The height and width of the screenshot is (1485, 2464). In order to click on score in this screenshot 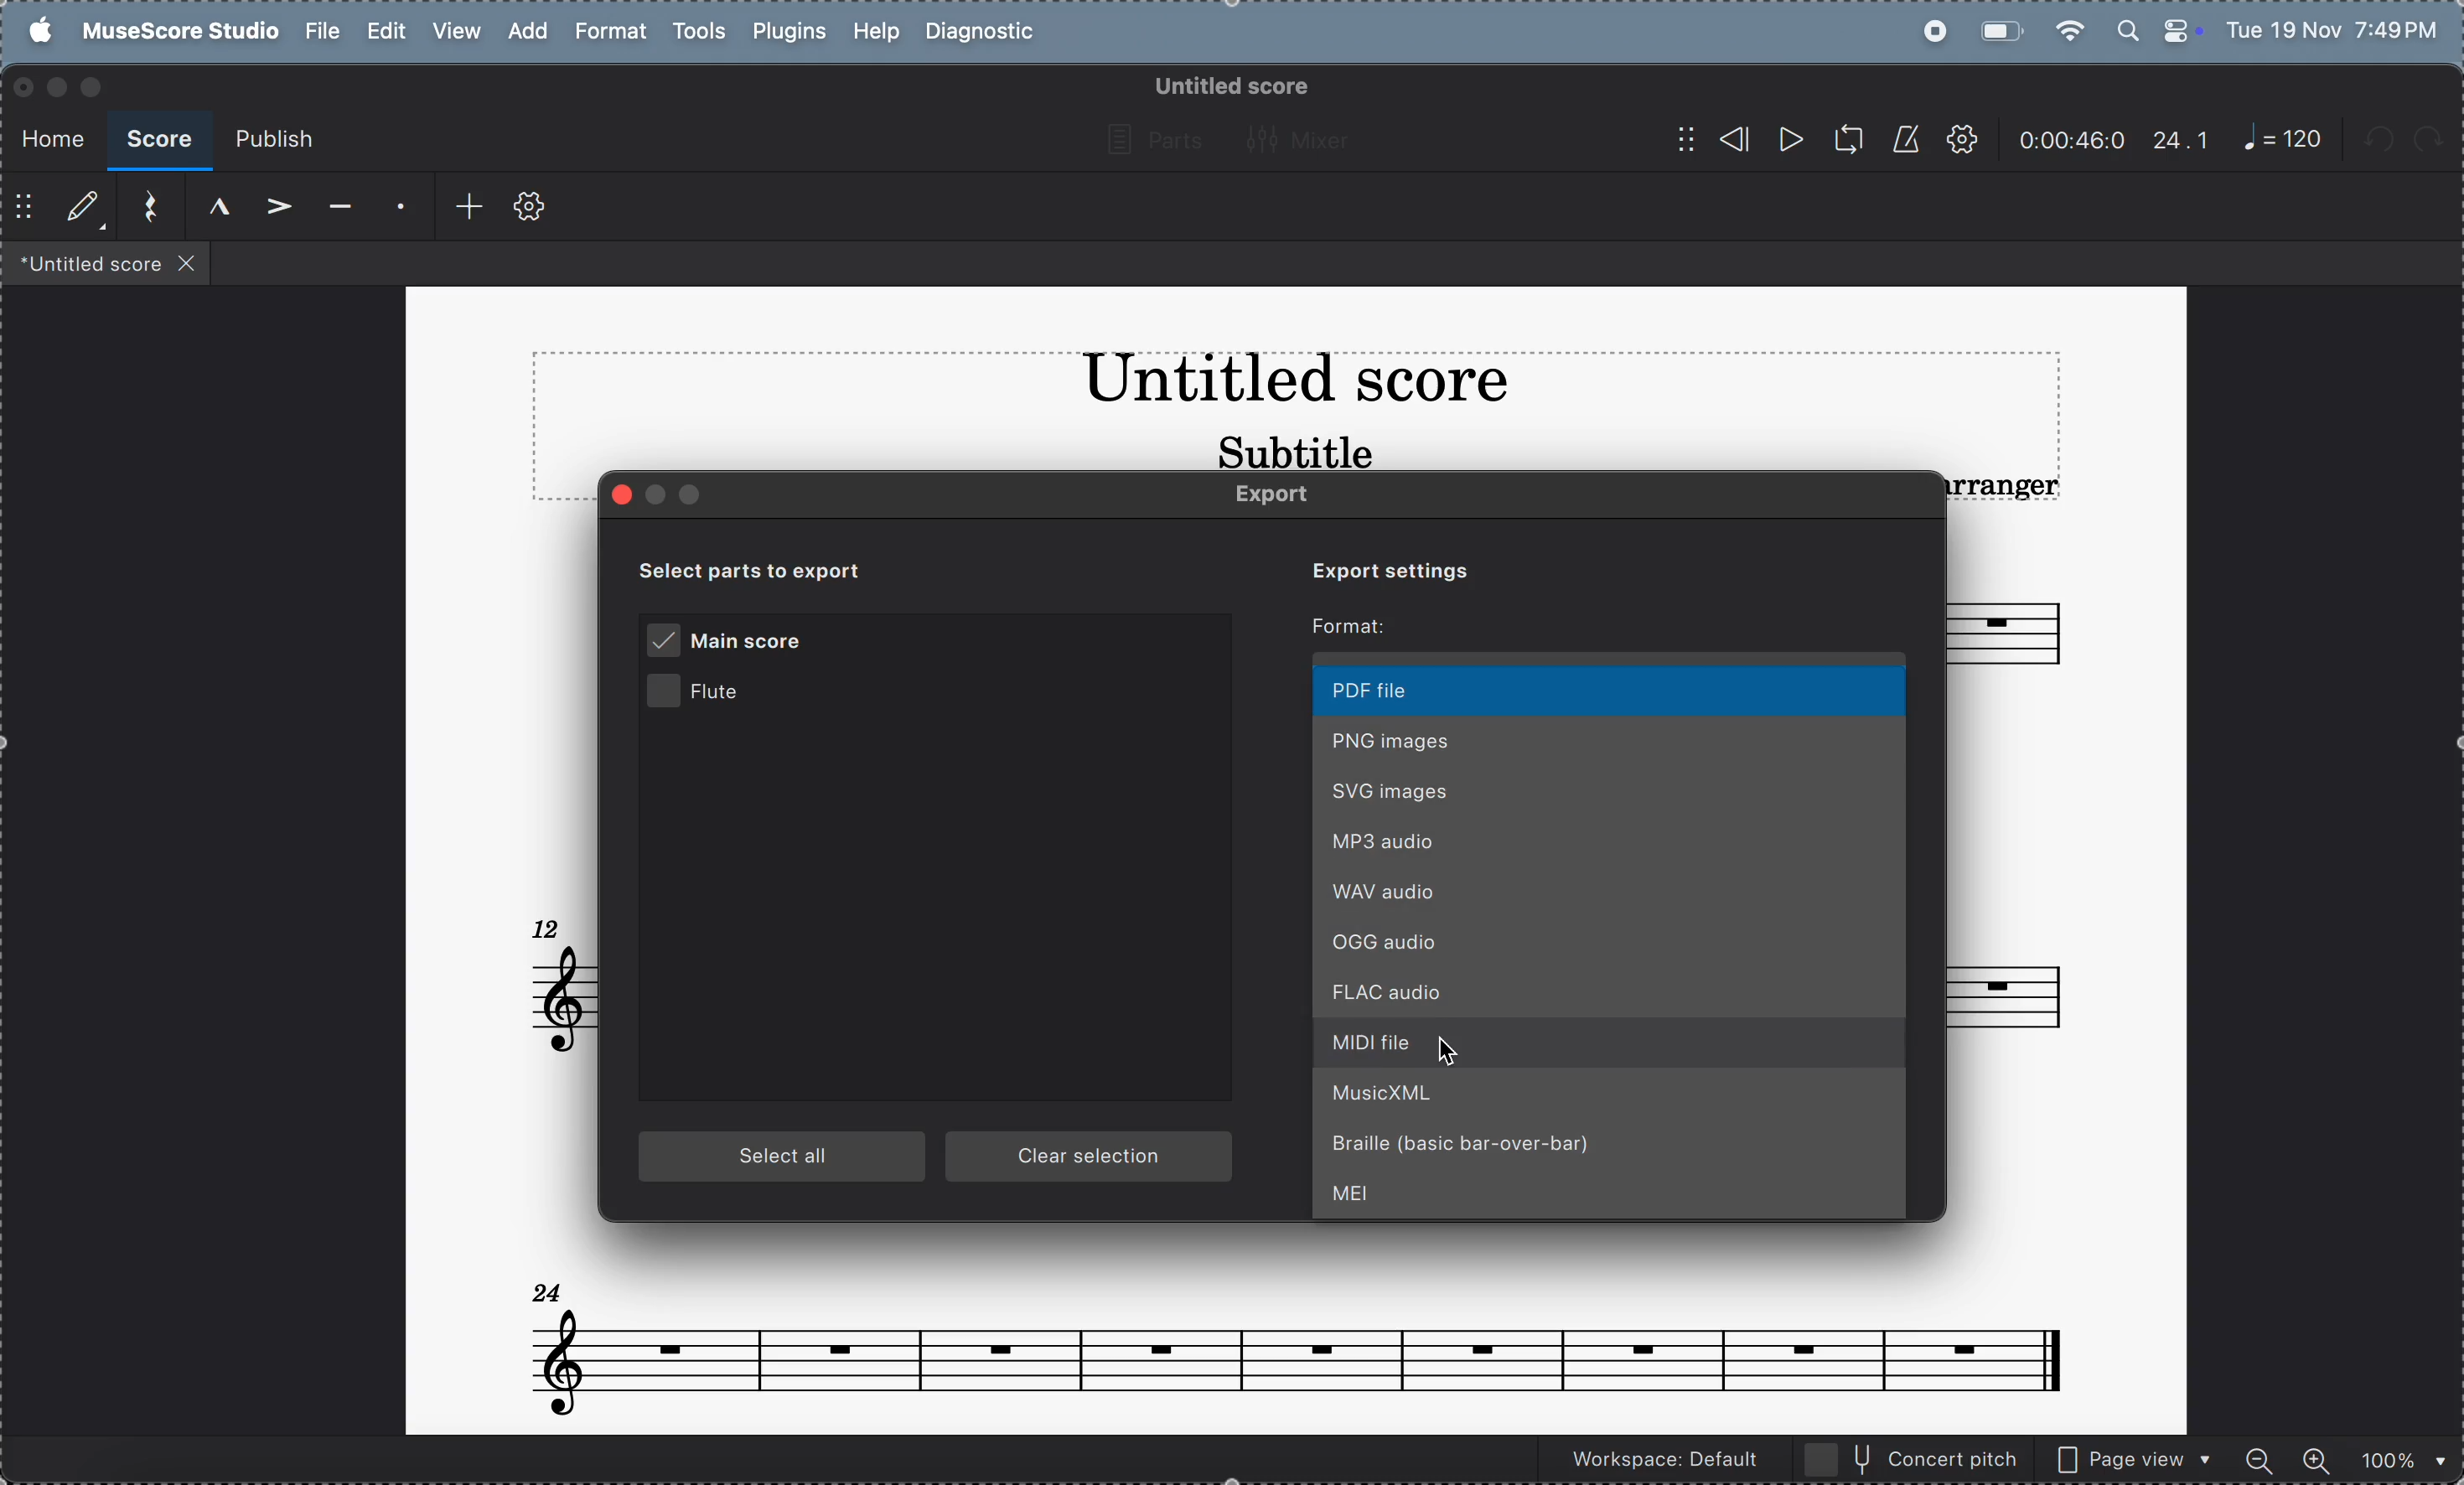, I will do `click(158, 141)`.